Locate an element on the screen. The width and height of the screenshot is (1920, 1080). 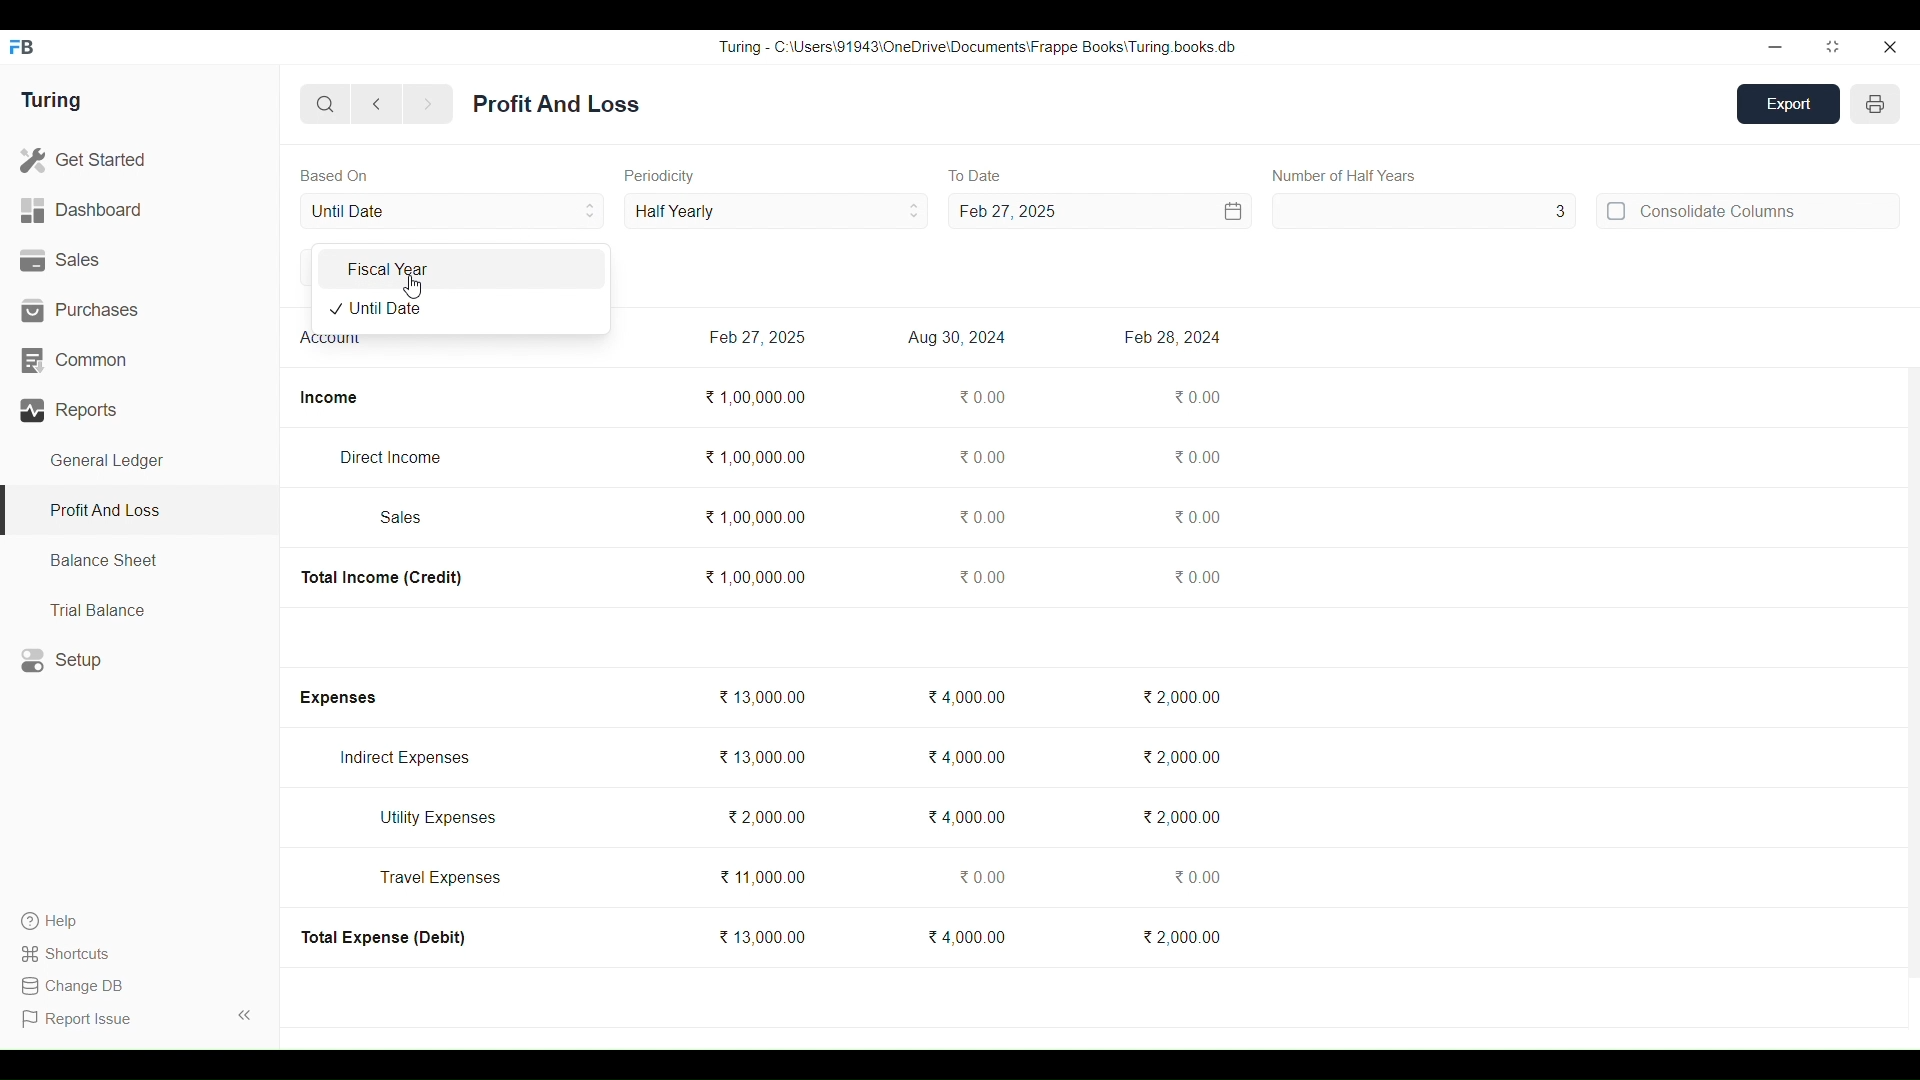
Shortcuts is located at coordinates (68, 953).